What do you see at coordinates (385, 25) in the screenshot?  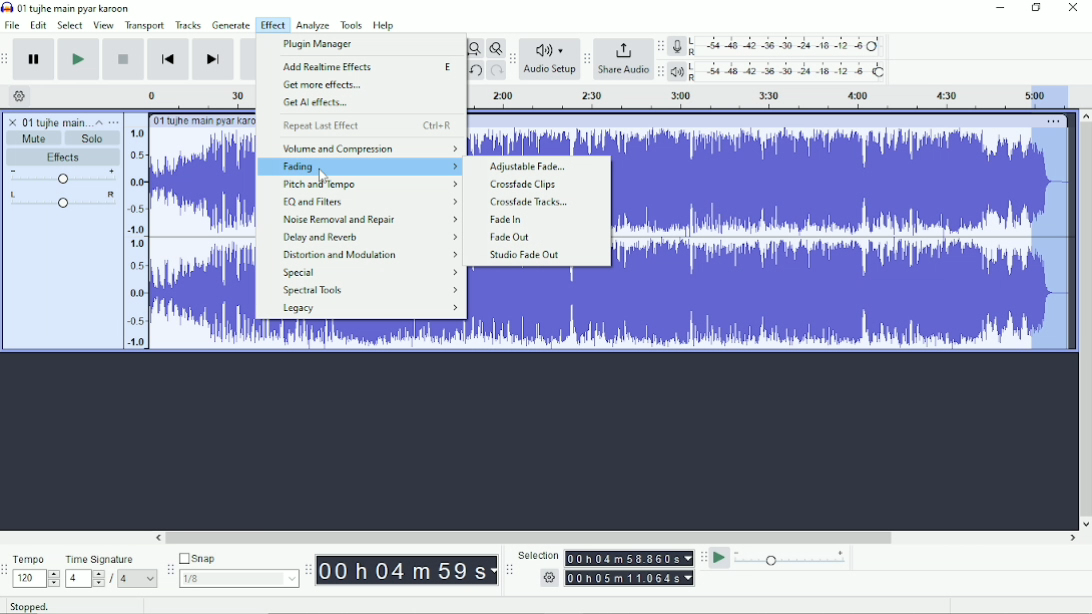 I see `Help` at bounding box center [385, 25].